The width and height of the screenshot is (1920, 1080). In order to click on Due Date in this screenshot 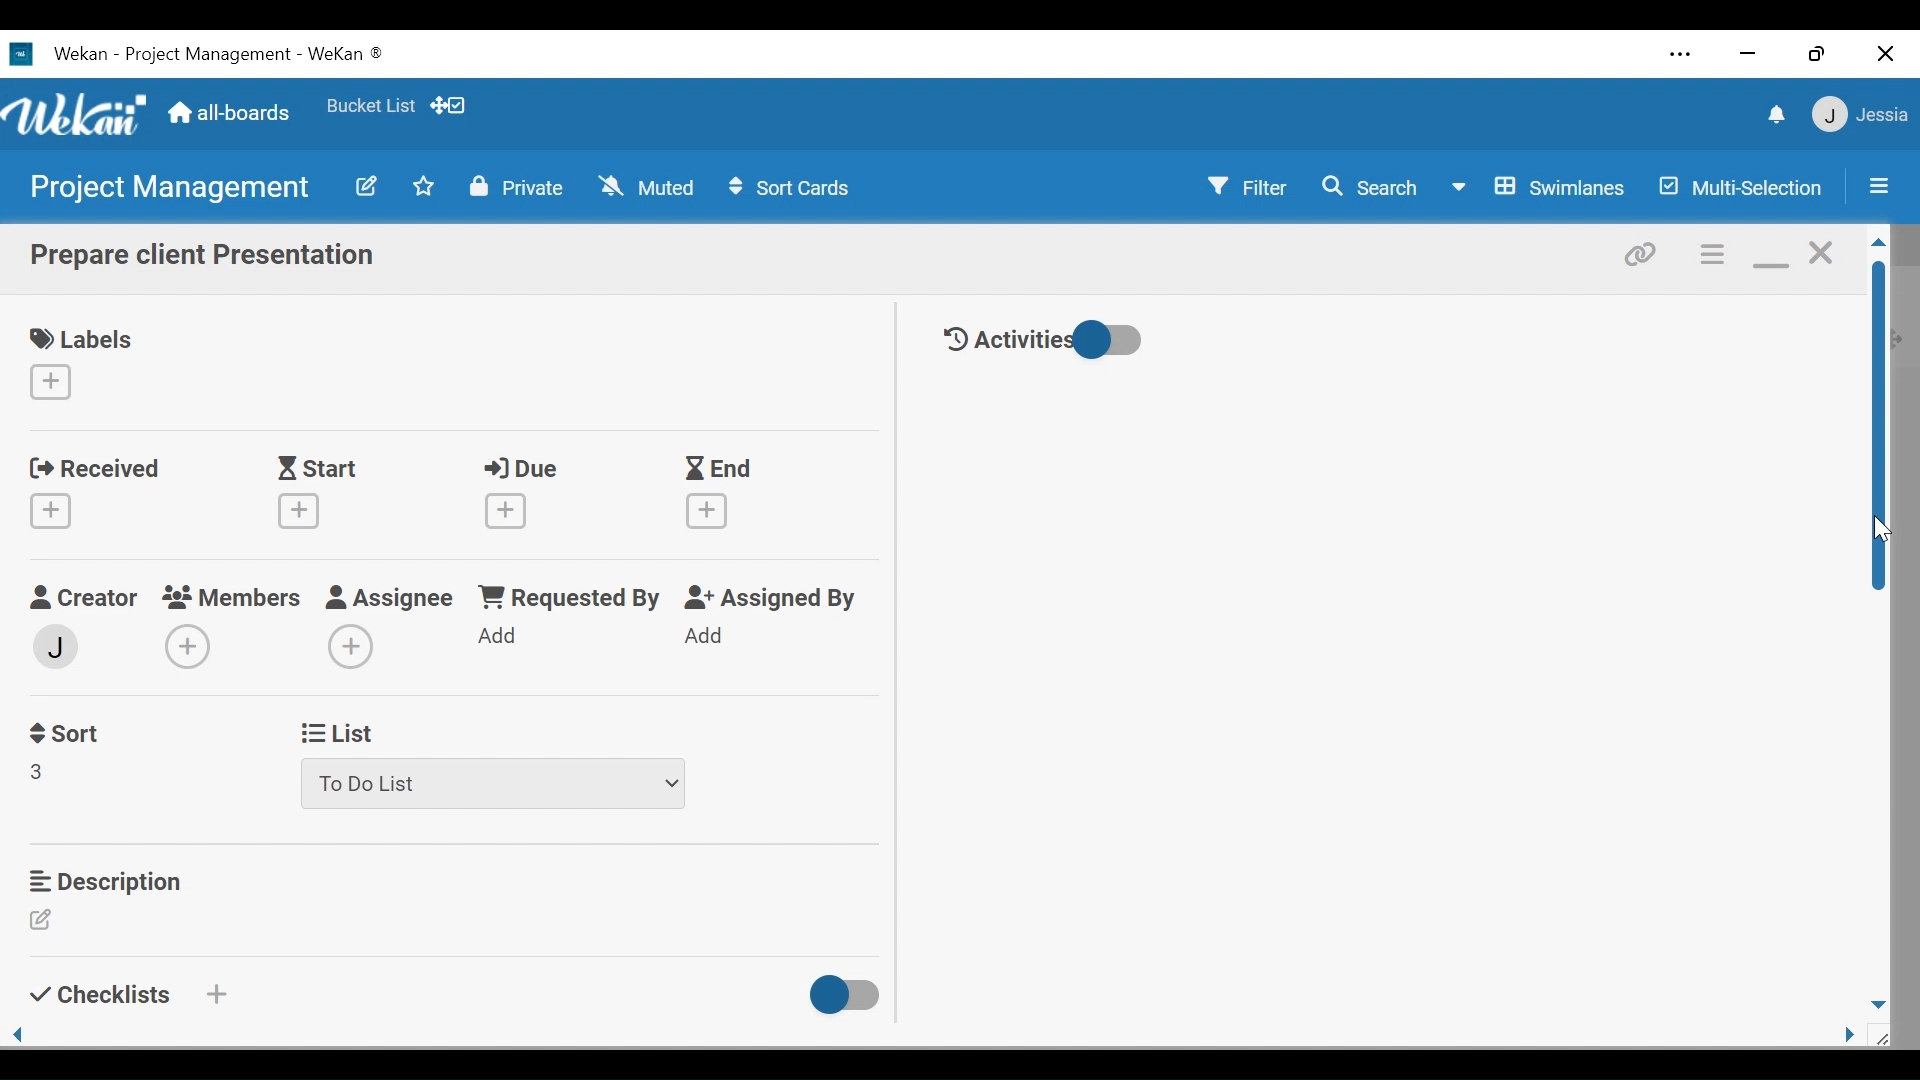, I will do `click(530, 471)`.